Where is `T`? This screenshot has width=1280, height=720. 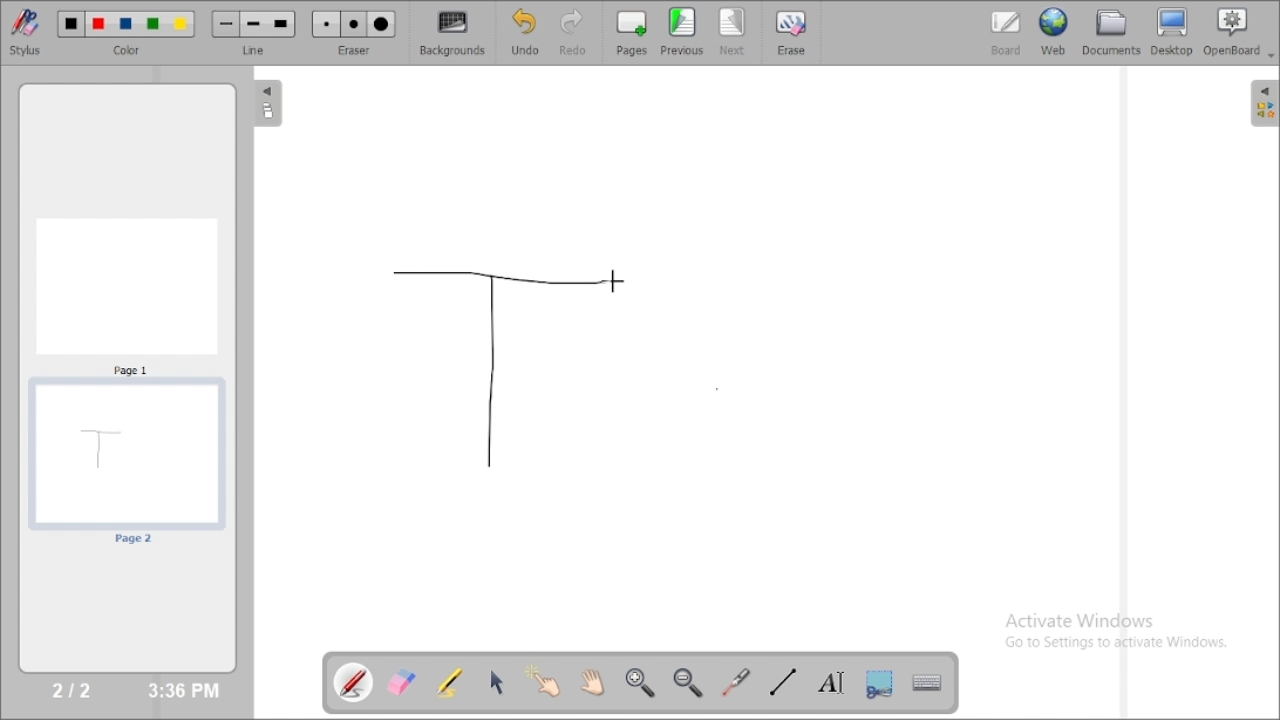
T is located at coordinates (496, 369).